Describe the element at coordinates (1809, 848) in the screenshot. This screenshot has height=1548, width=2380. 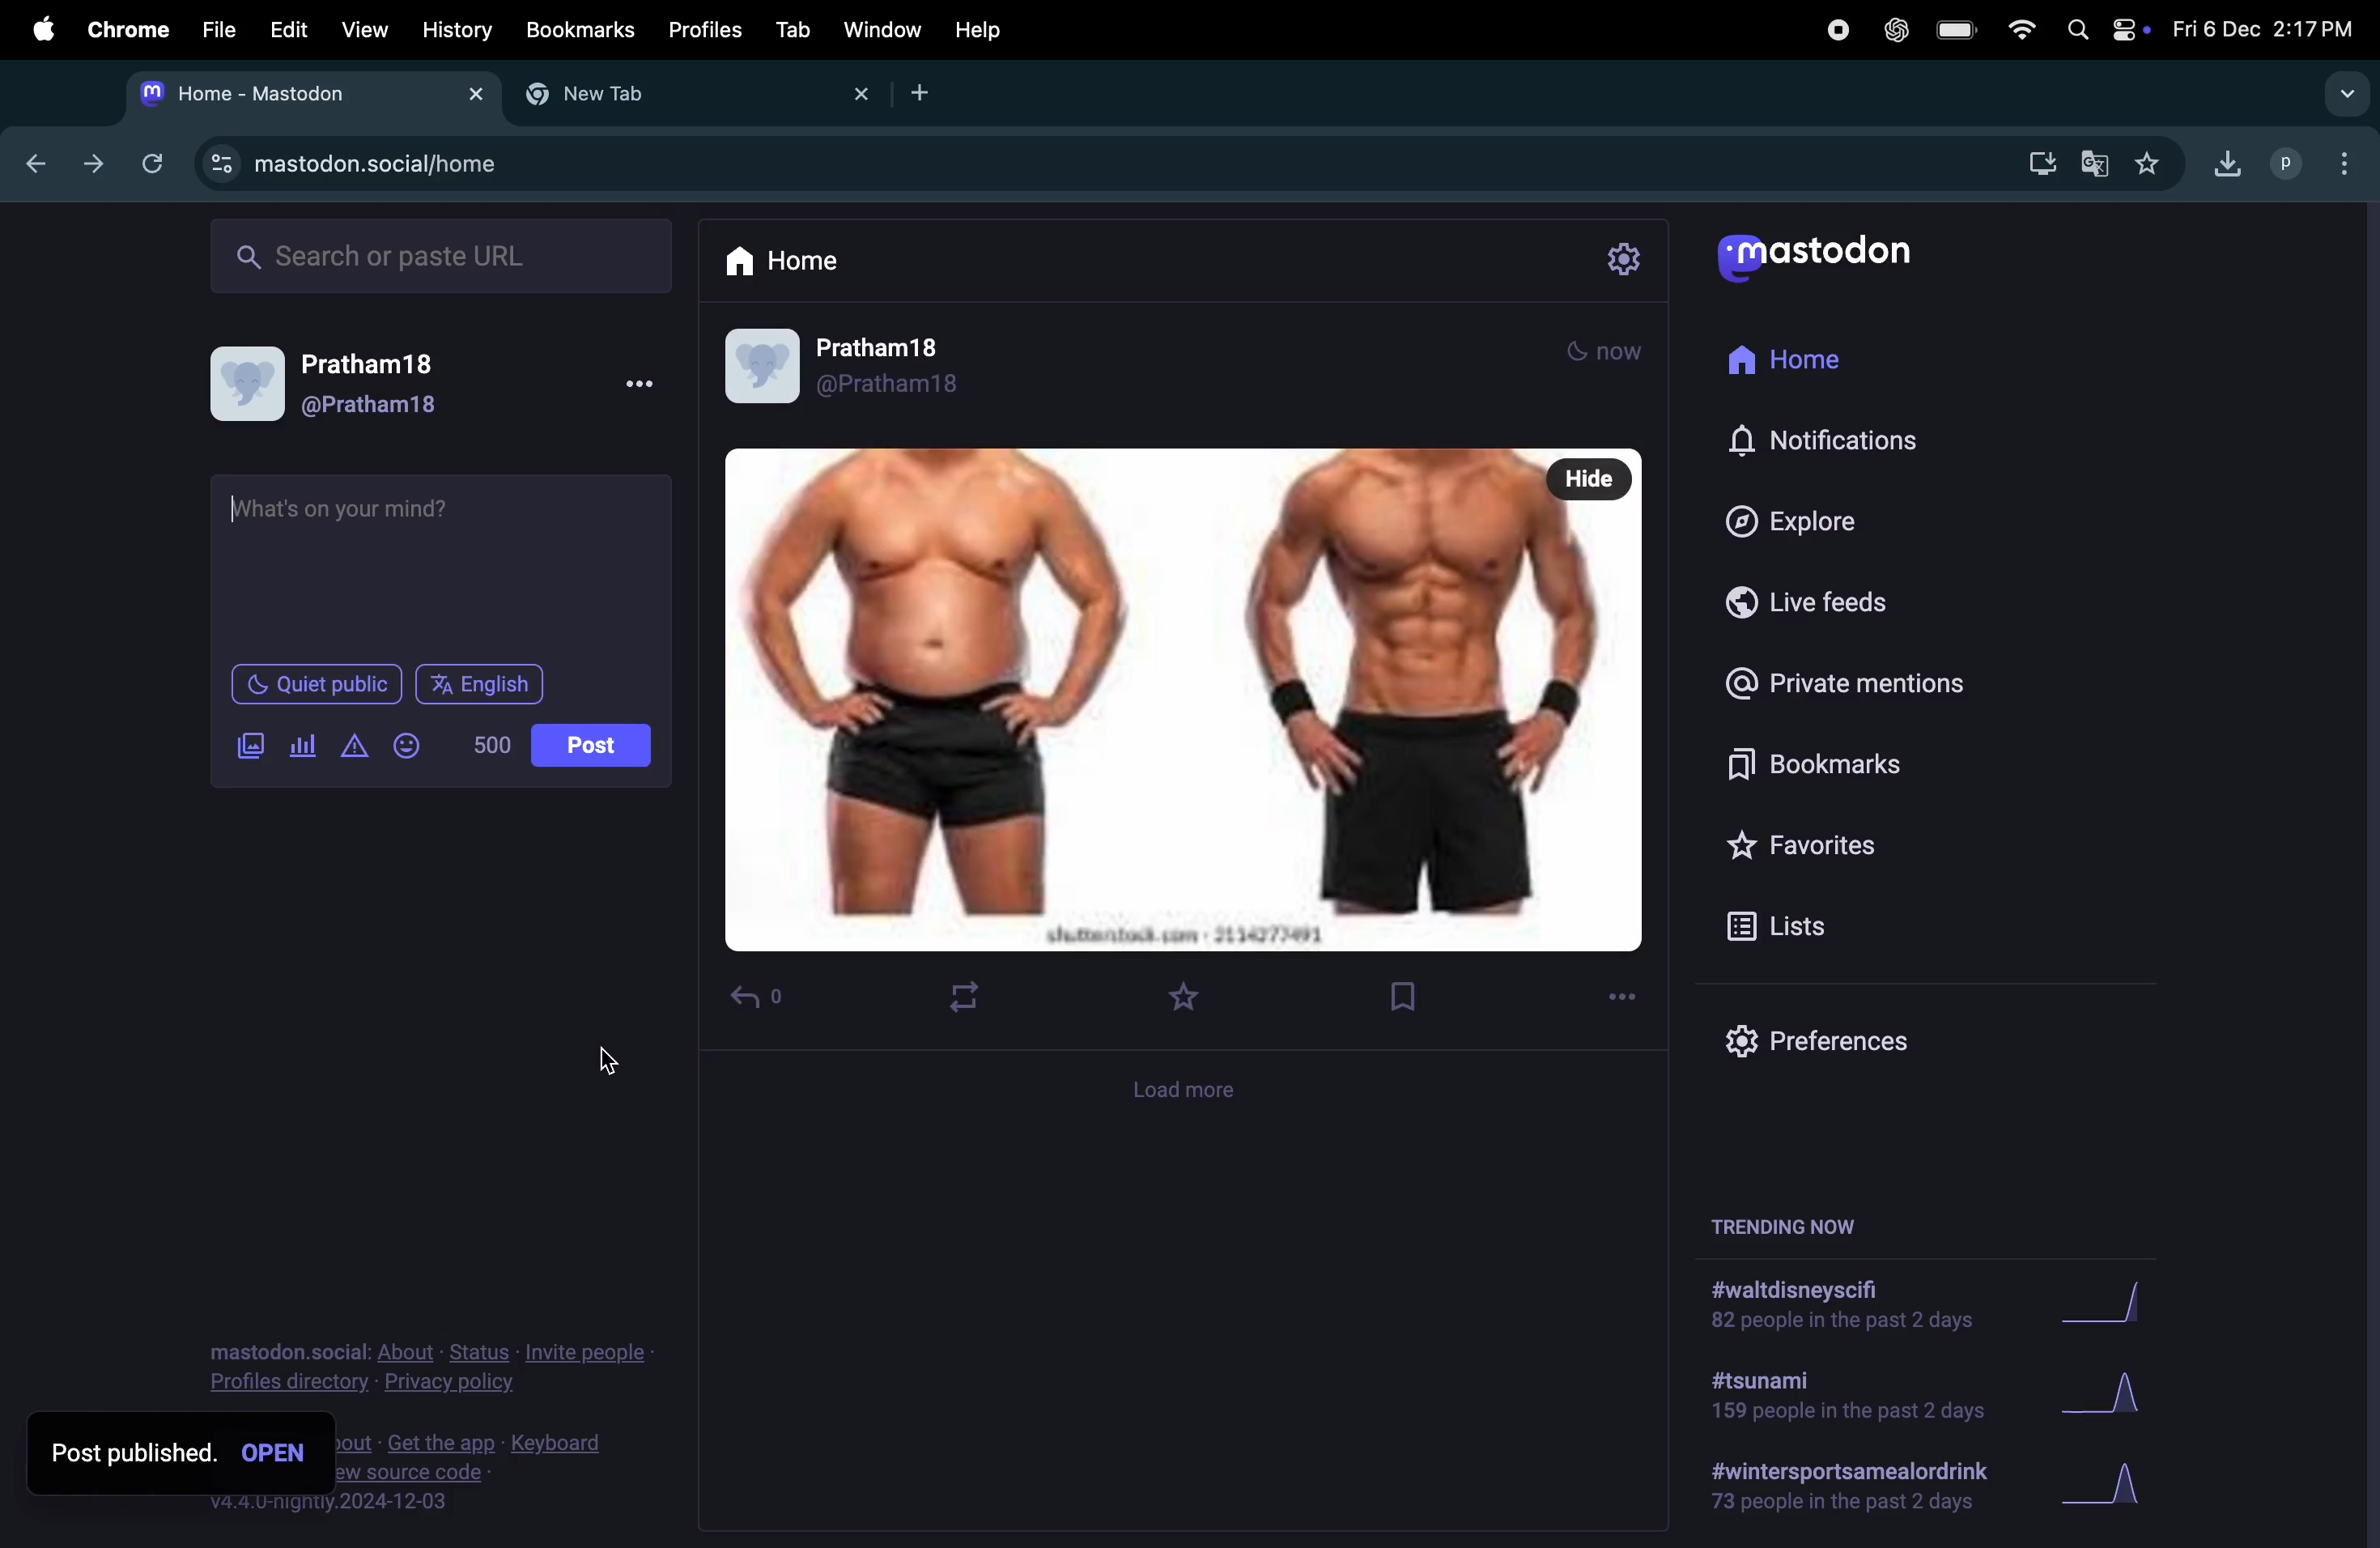
I see `favourites` at that location.